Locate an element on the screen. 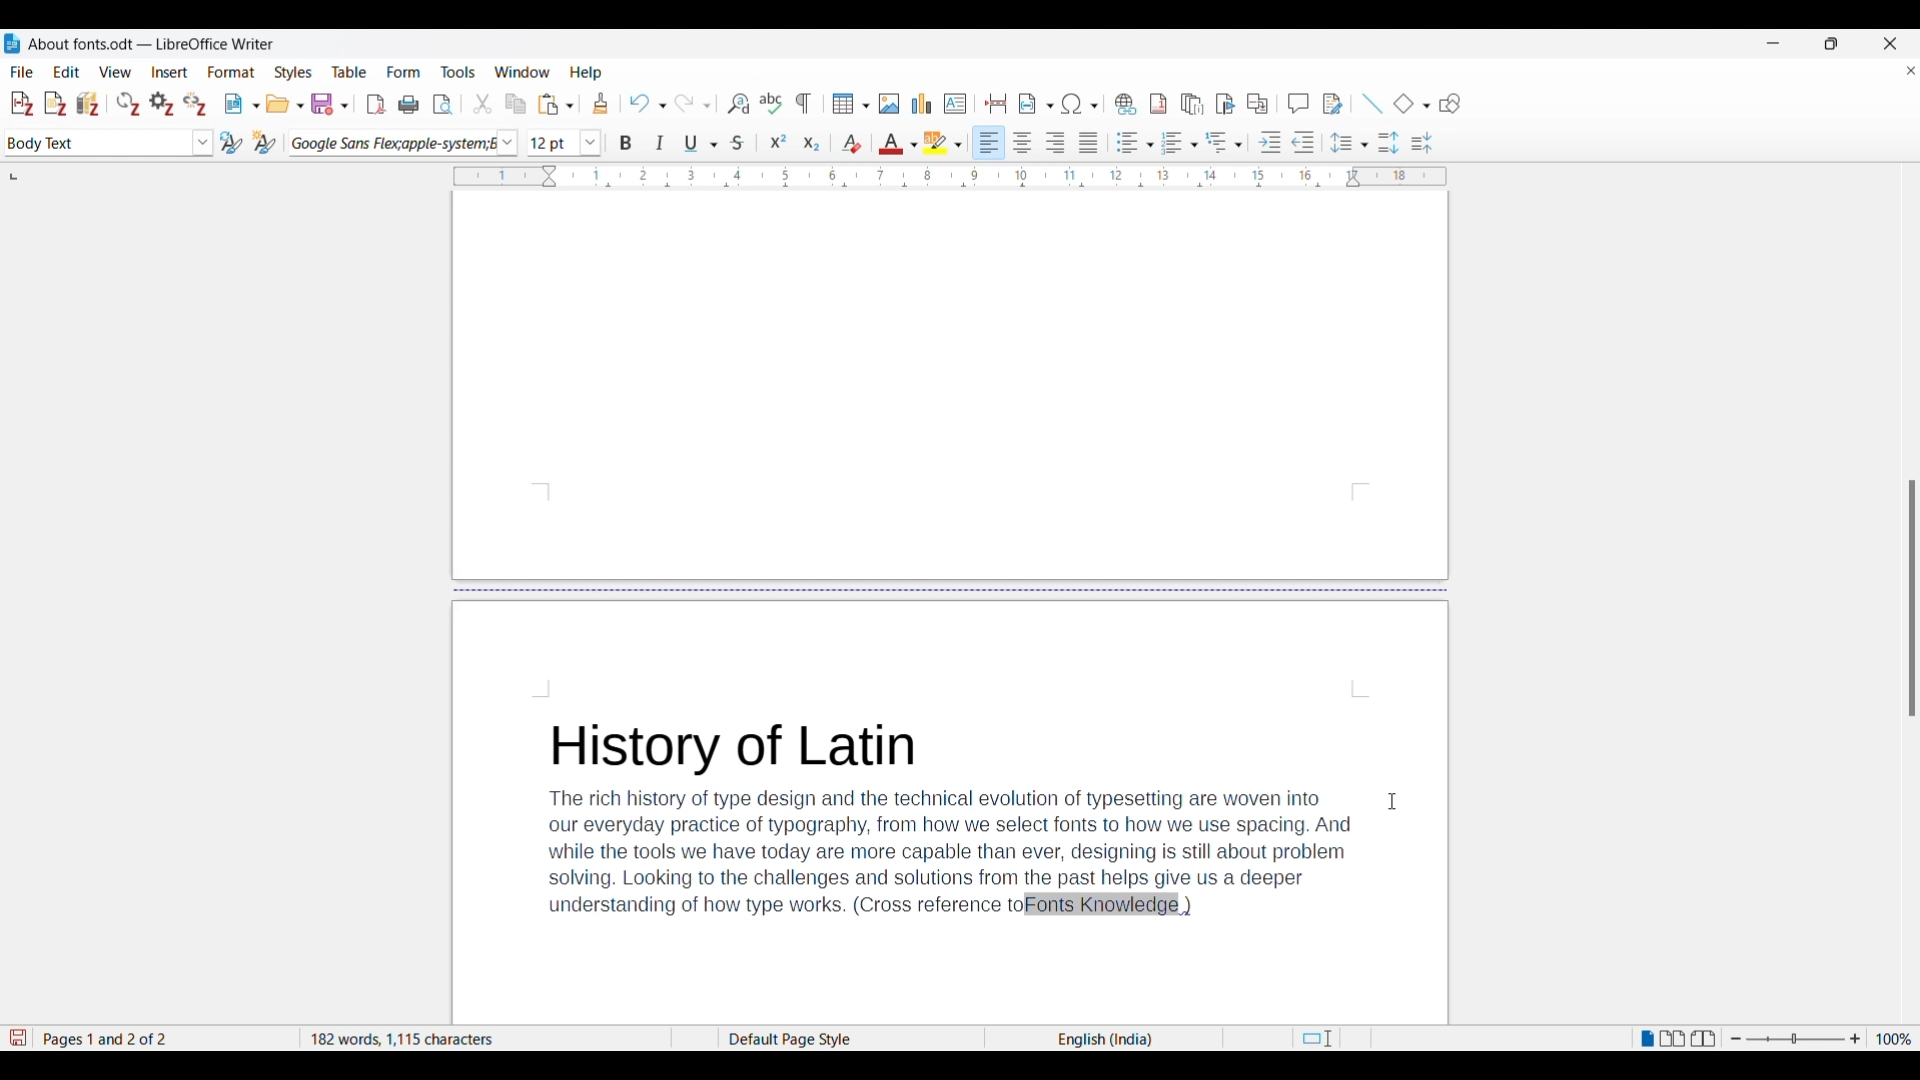  Superscript is located at coordinates (779, 142).